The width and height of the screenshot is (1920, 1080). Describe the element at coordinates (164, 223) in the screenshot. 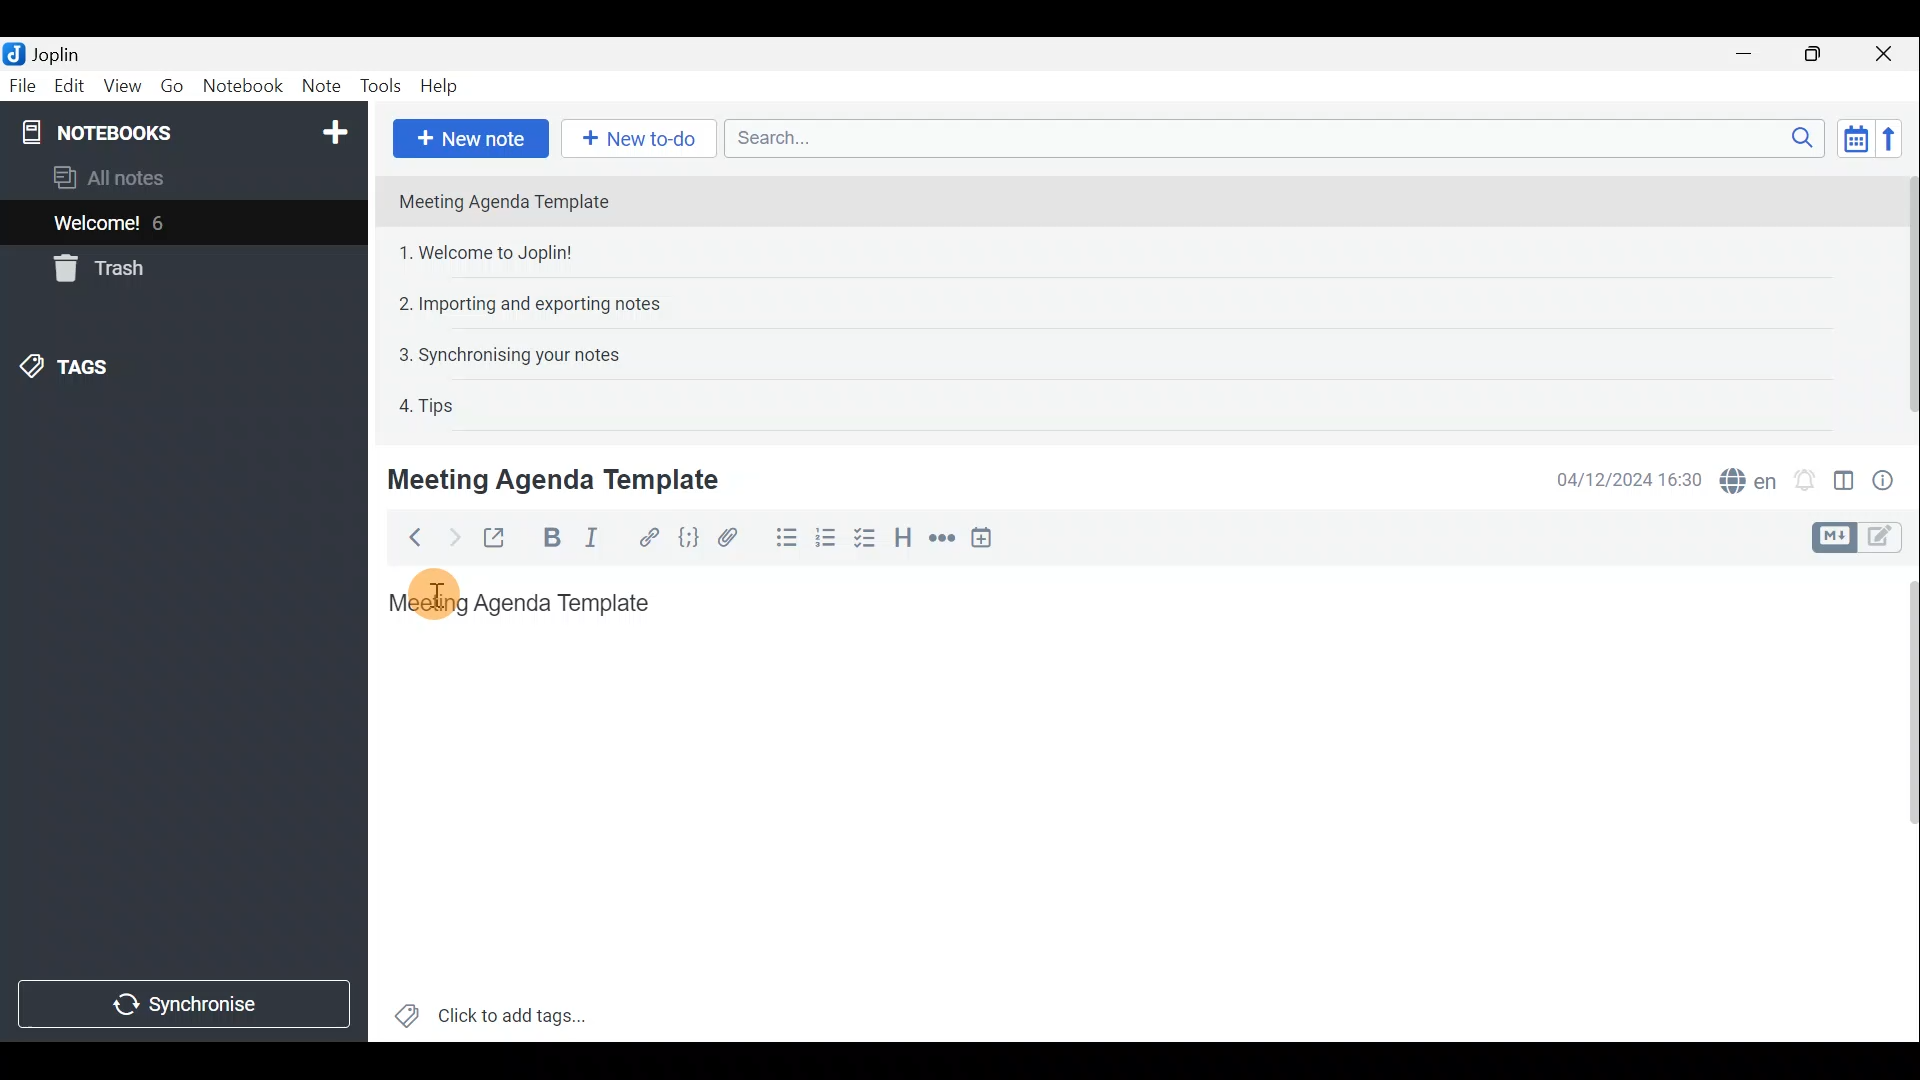

I see `6` at that location.